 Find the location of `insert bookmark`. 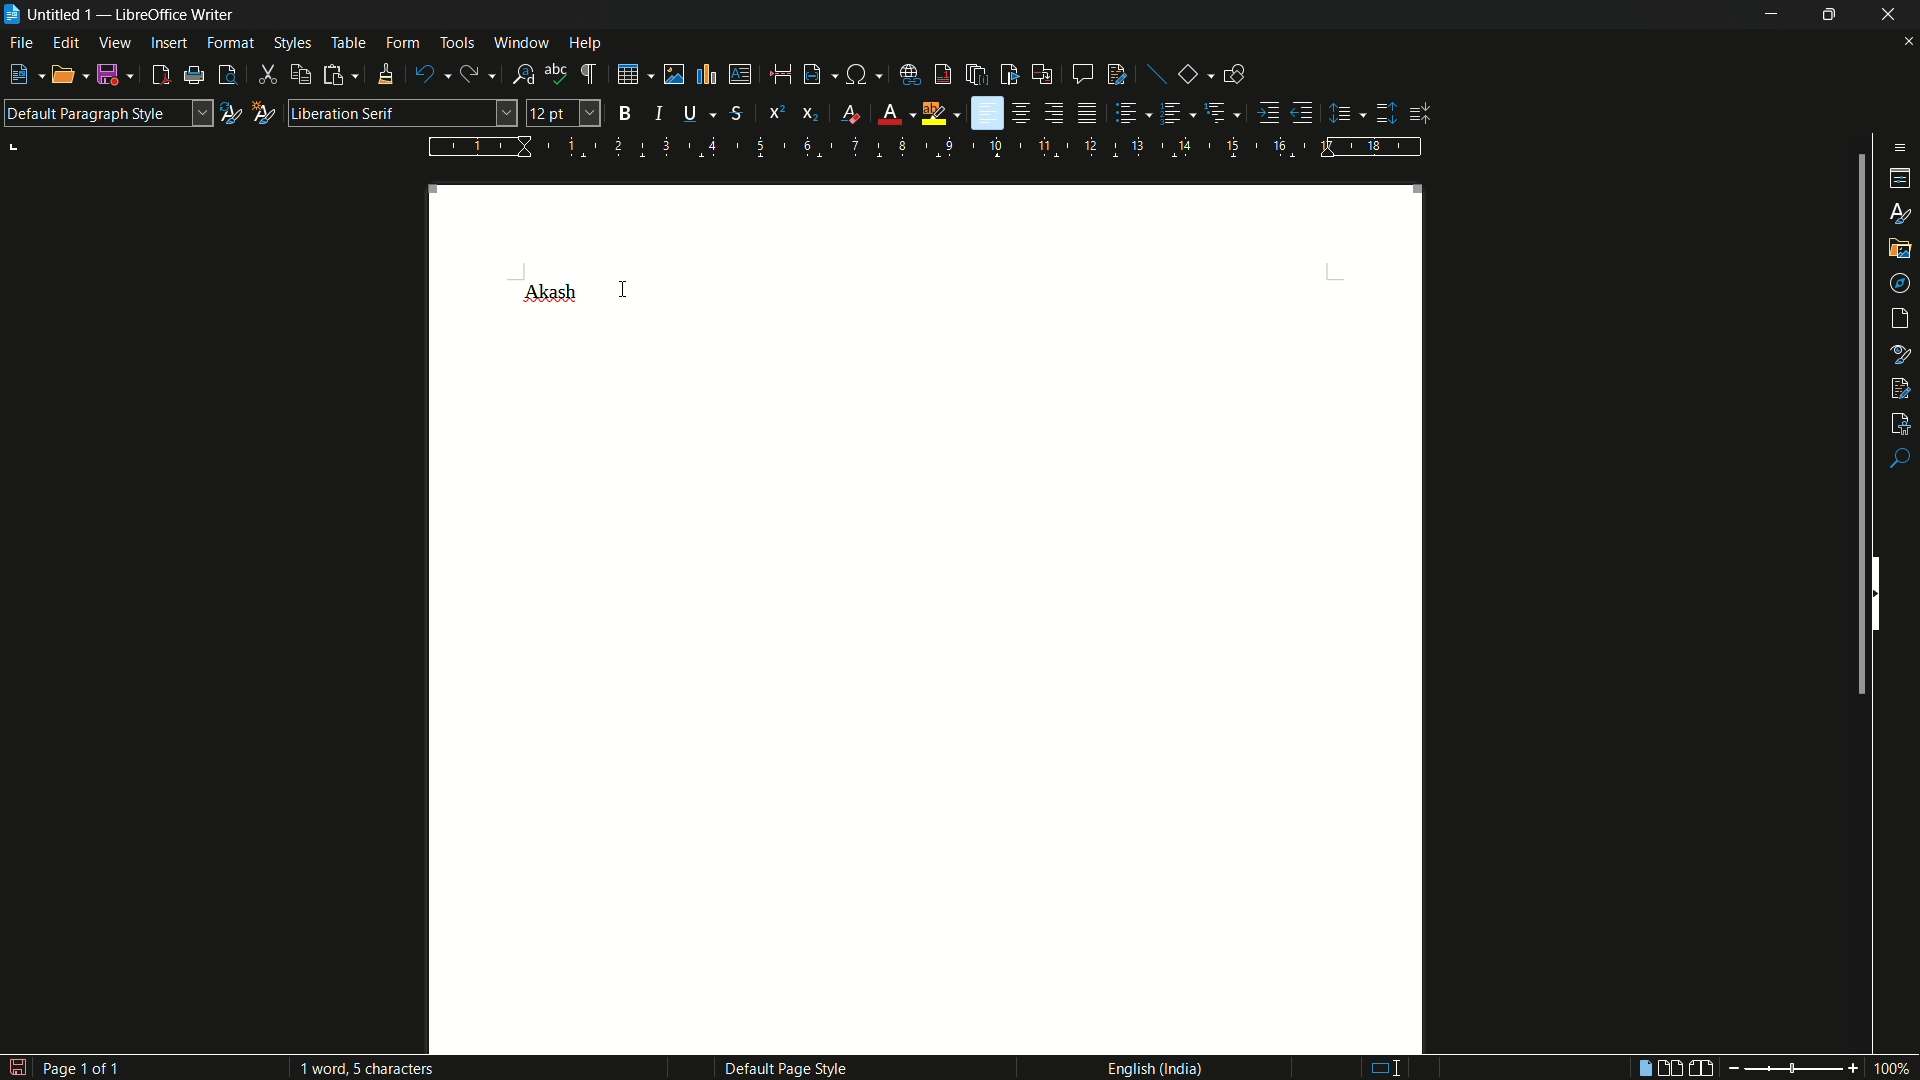

insert bookmark is located at coordinates (1010, 74).